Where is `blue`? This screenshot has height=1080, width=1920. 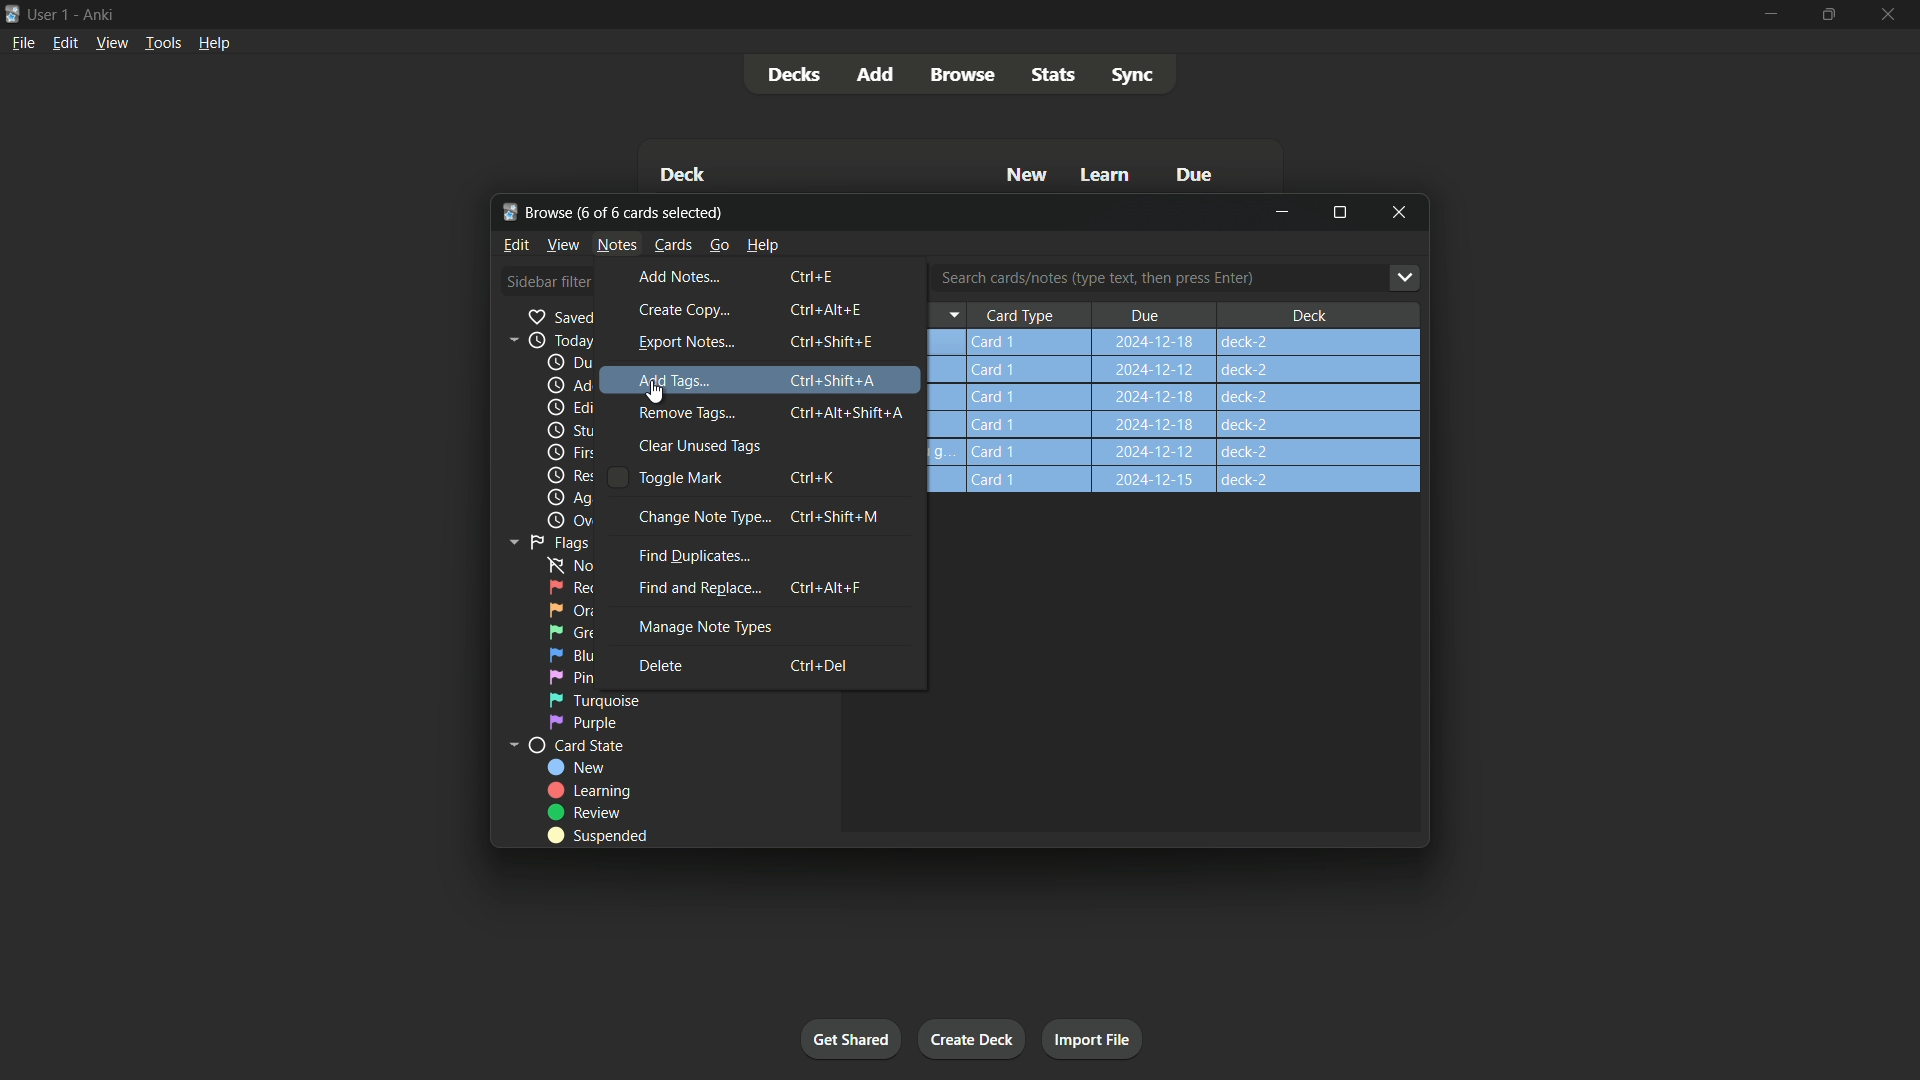 blue is located at coordinates (575, 655).